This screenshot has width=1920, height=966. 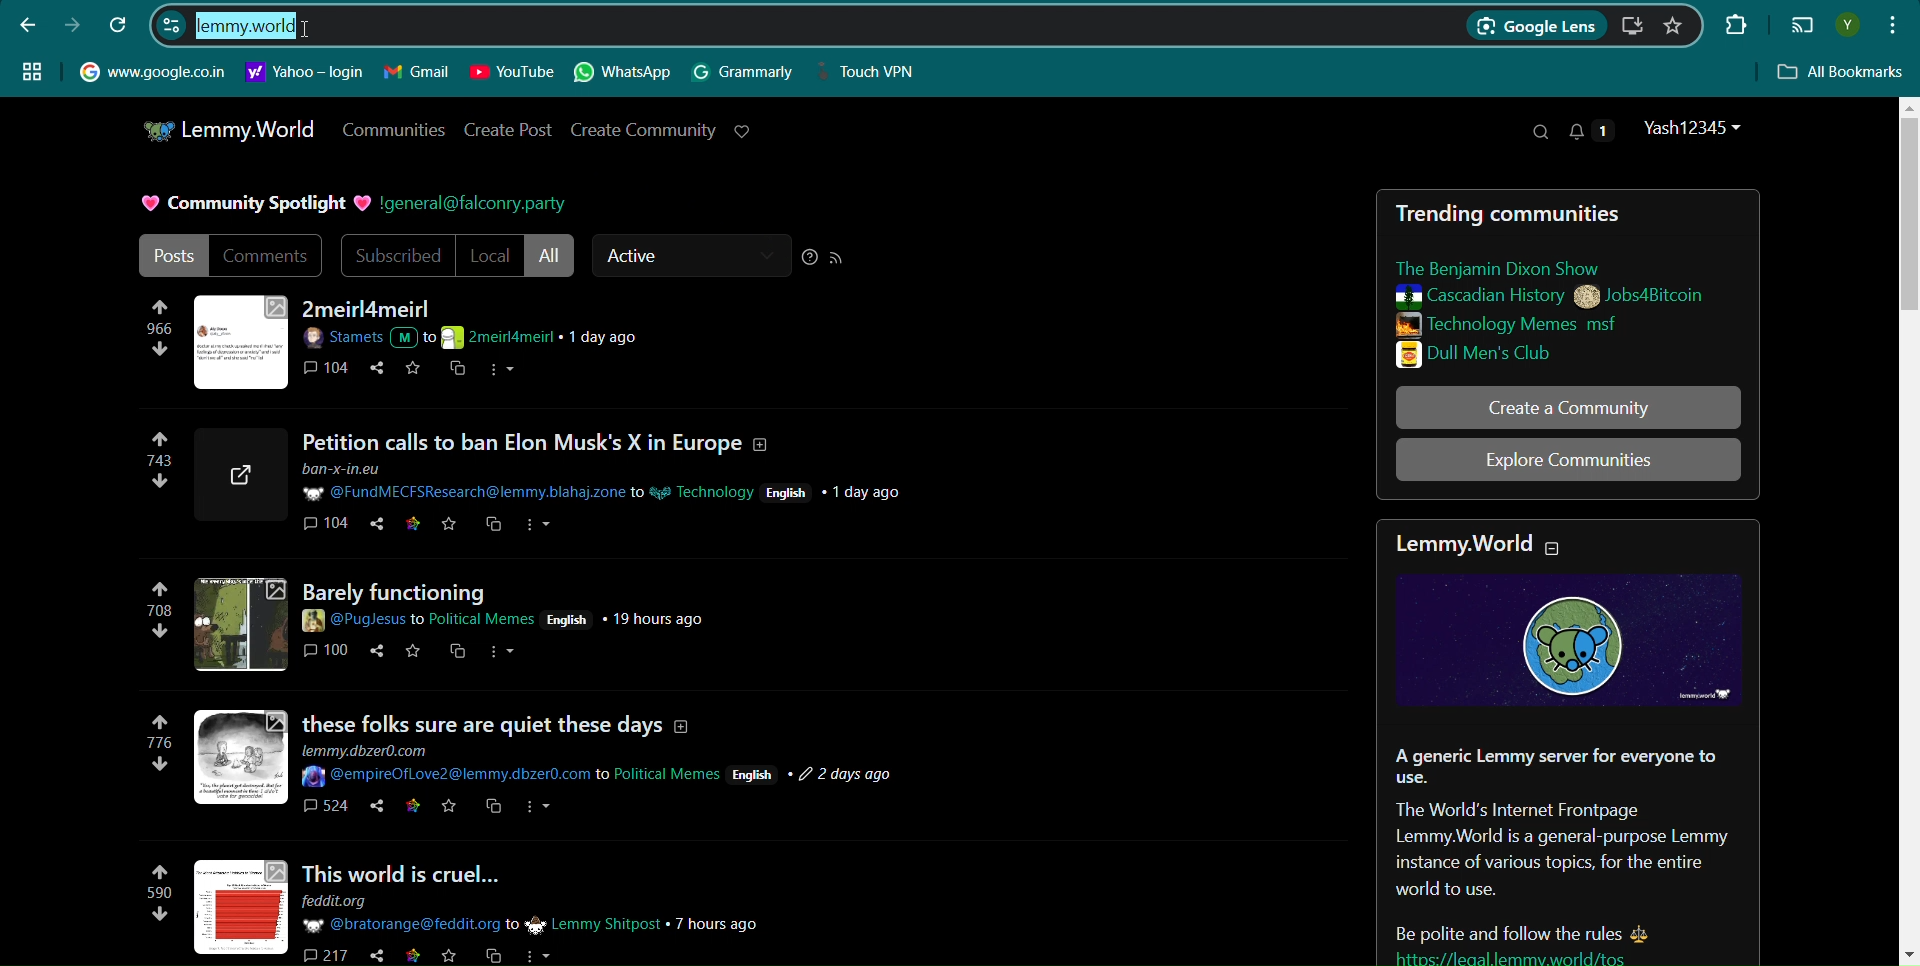 What do you see at coordinates (492, 526) in the screenshot?
I see `copy` at bounding box center [492, 526].